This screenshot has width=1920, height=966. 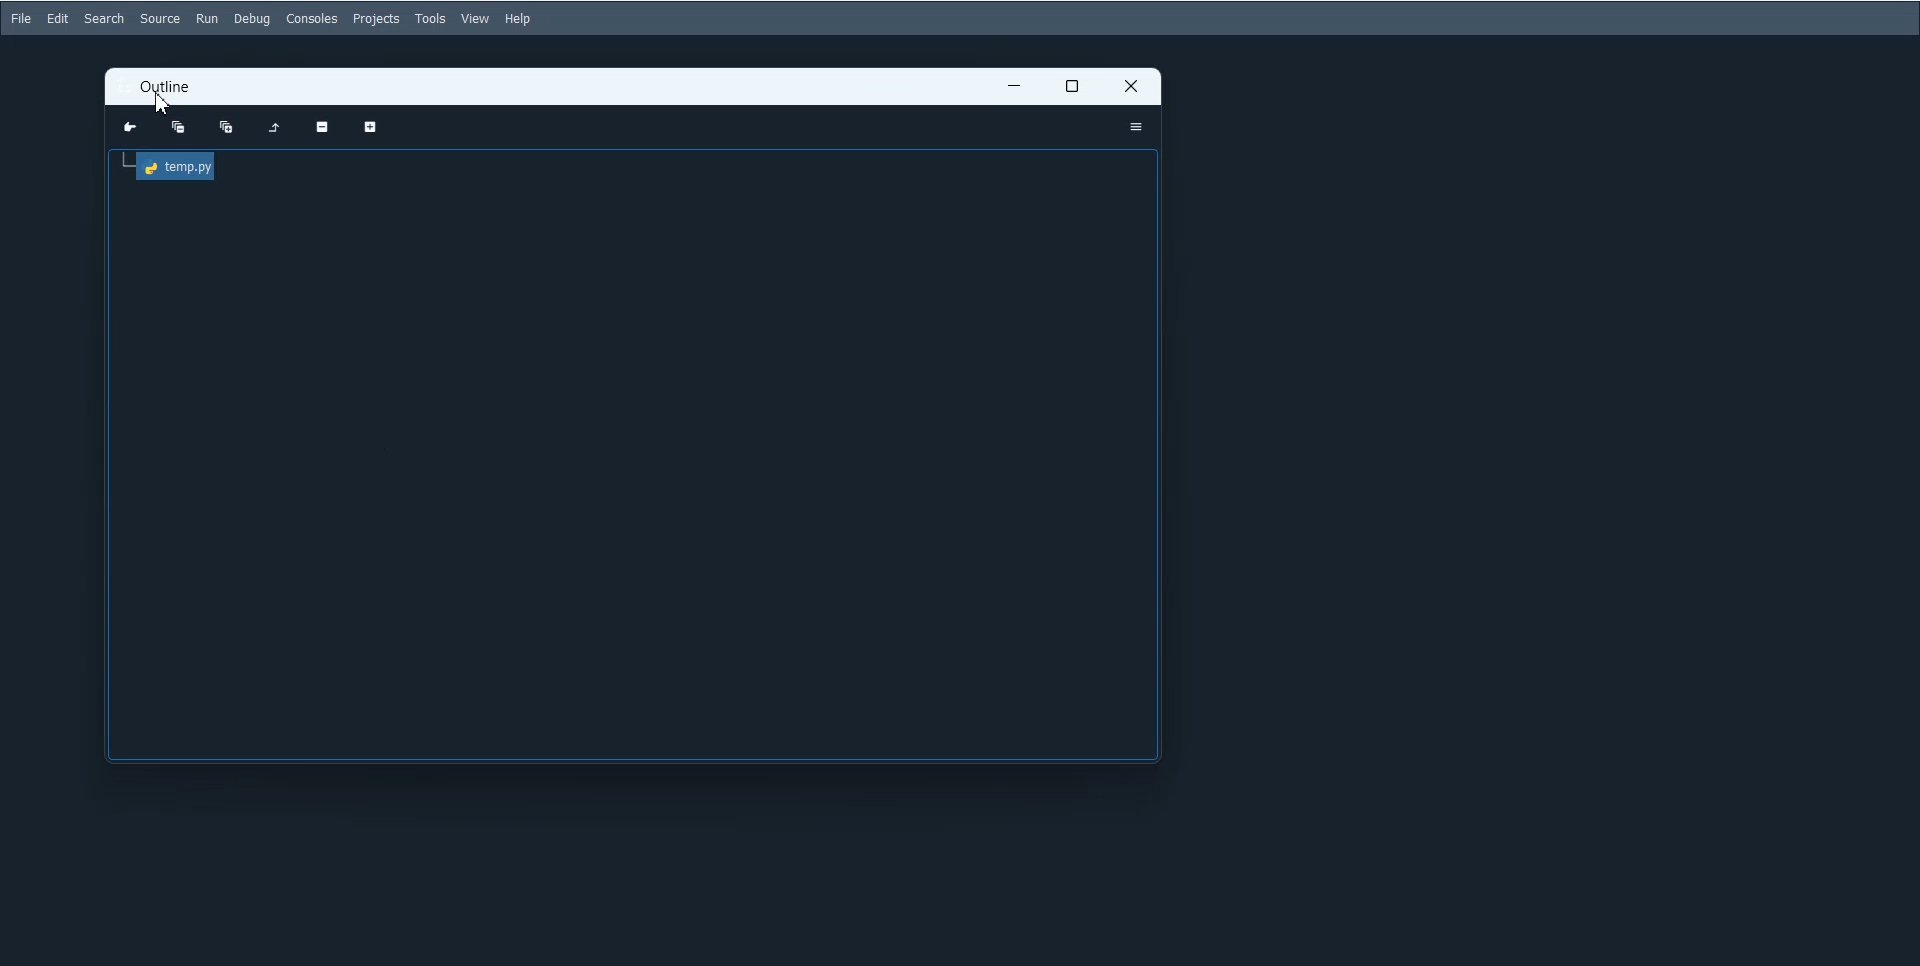 What do you see at coordinates (1135, 127) in the screenshot?
I see `Options` at bounding box center [1135, 127].